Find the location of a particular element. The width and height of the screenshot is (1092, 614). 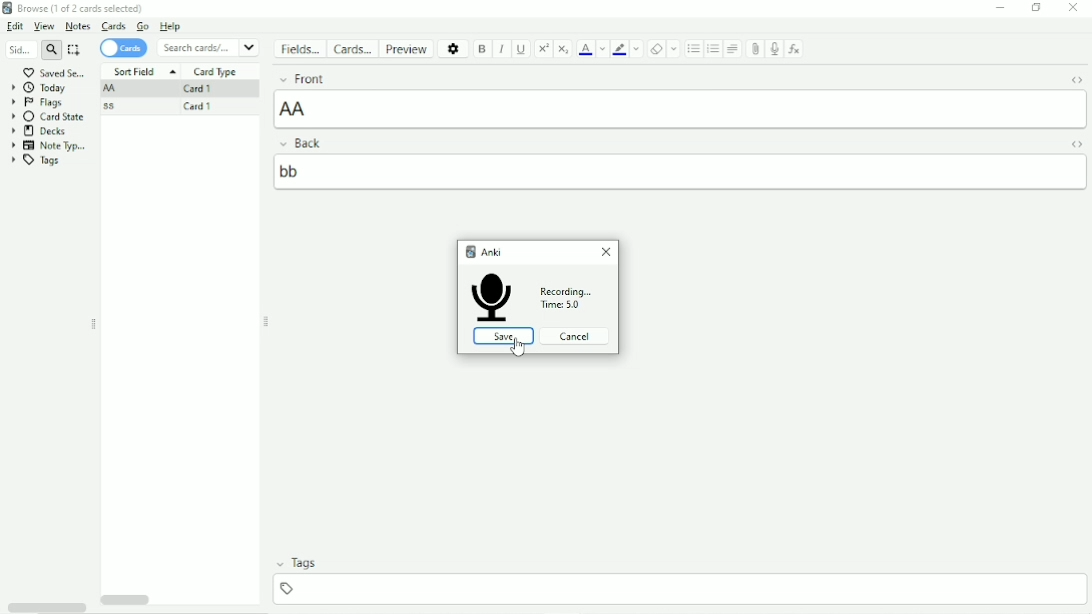

Go is located at coordinates (143, 26).